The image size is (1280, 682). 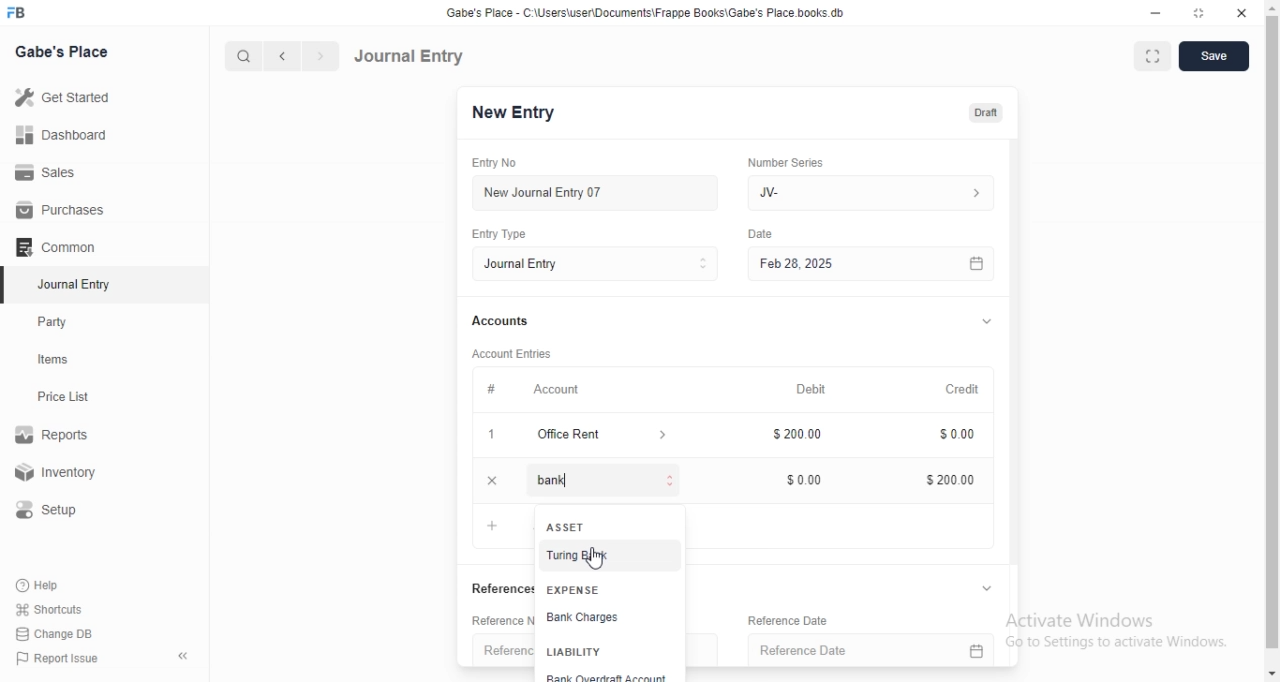 What do you see at coordinates (805, 435) in the screenshot?
I see `200` at bounding box center [805, 435].